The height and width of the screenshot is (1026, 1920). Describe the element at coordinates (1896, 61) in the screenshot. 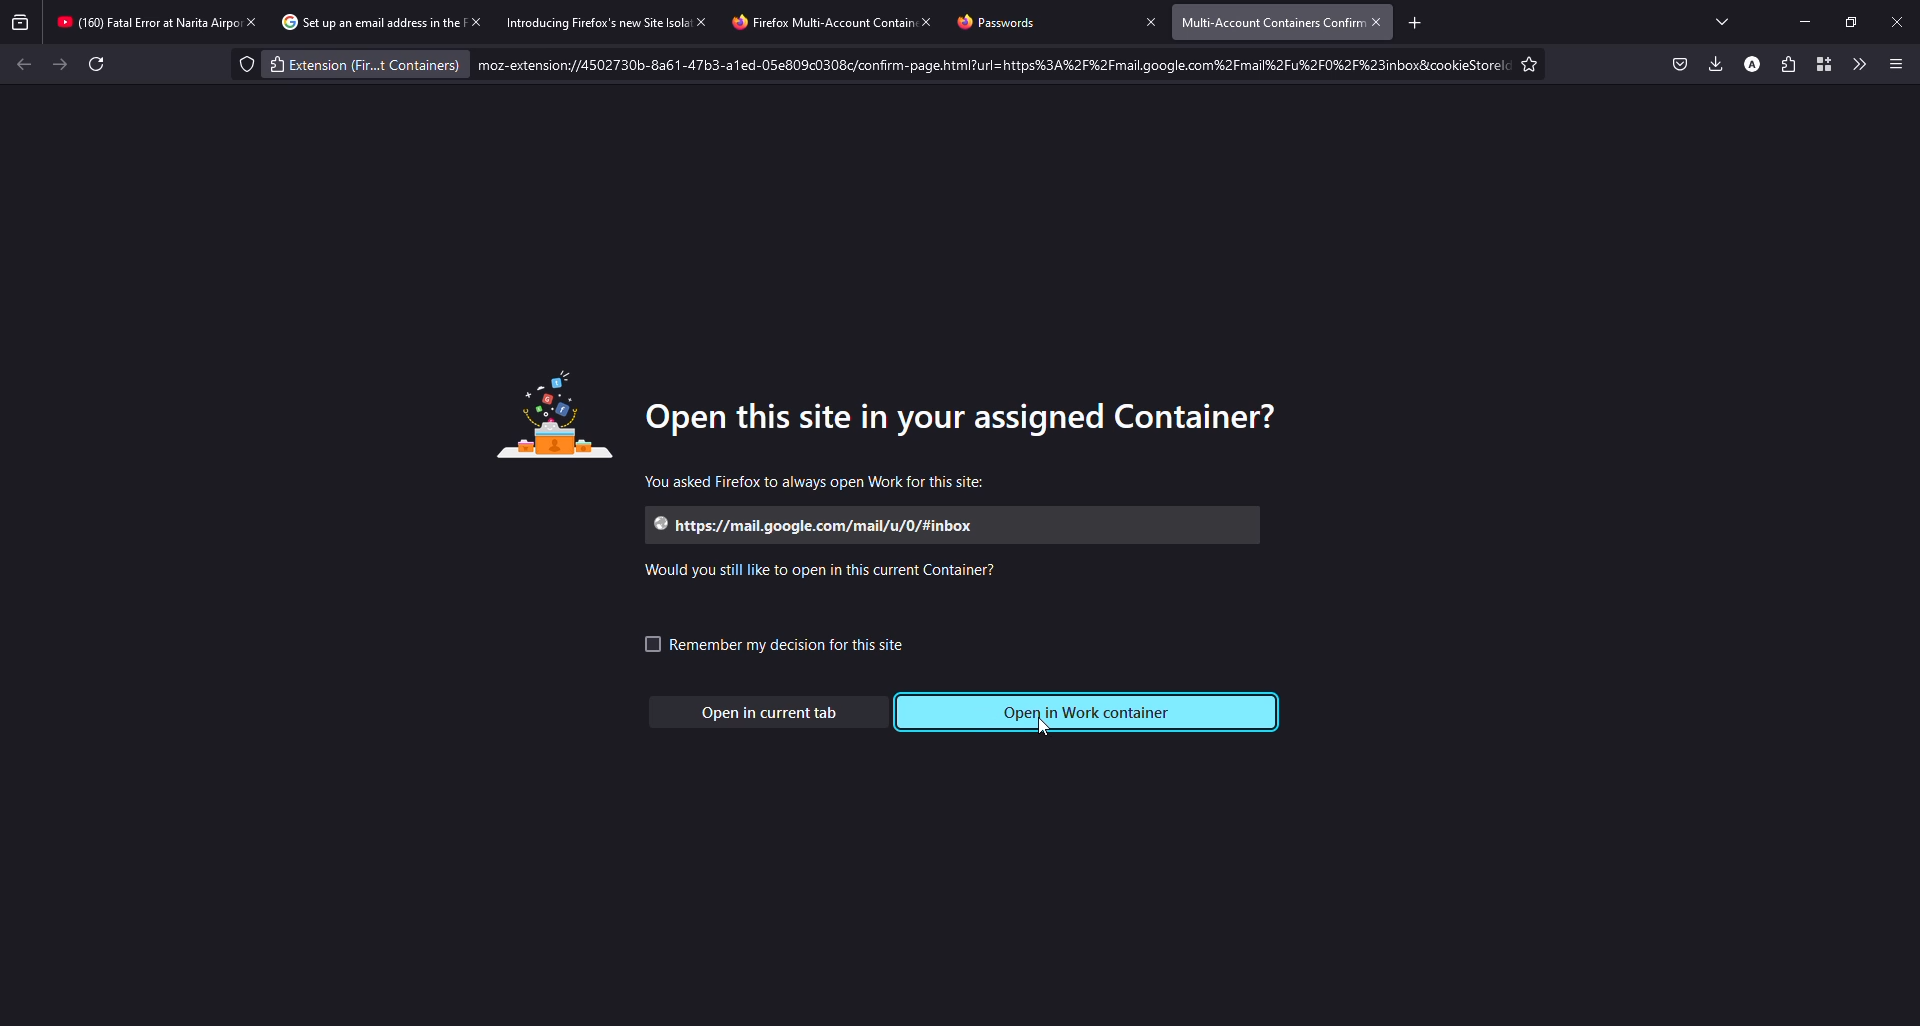

I see `more option` at that location.